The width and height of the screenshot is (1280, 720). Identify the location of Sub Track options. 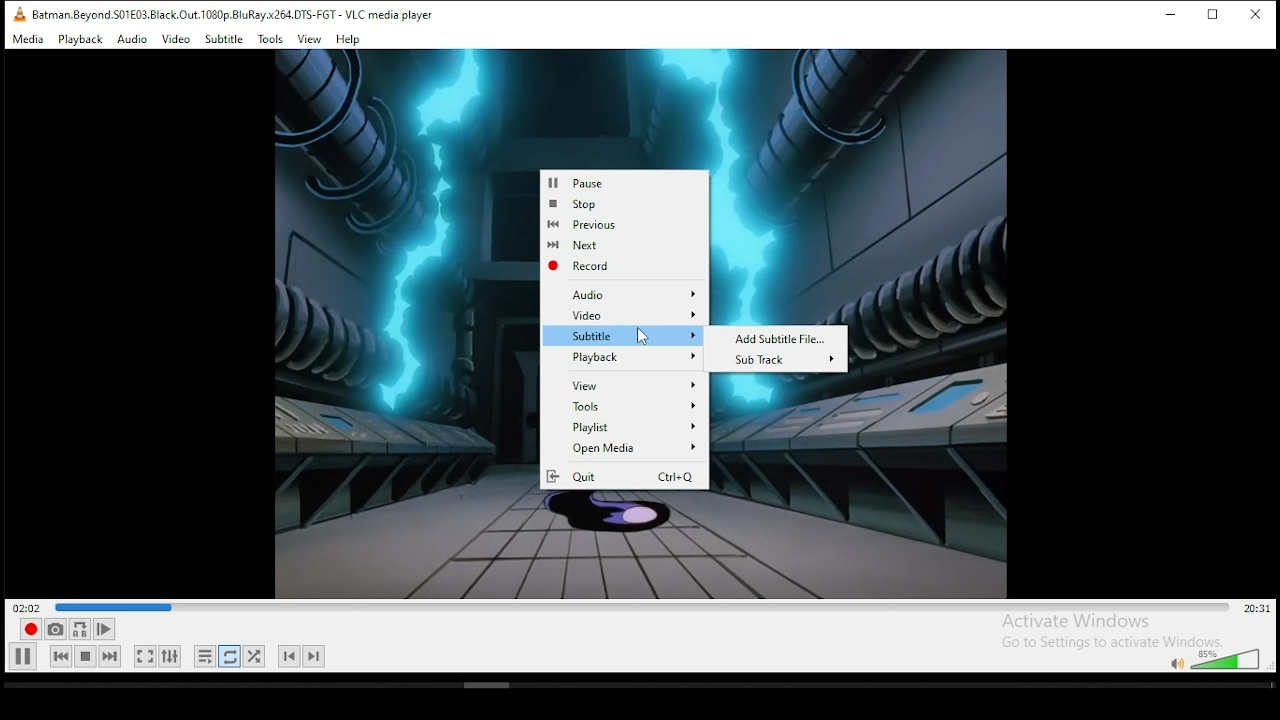
(783, 360).